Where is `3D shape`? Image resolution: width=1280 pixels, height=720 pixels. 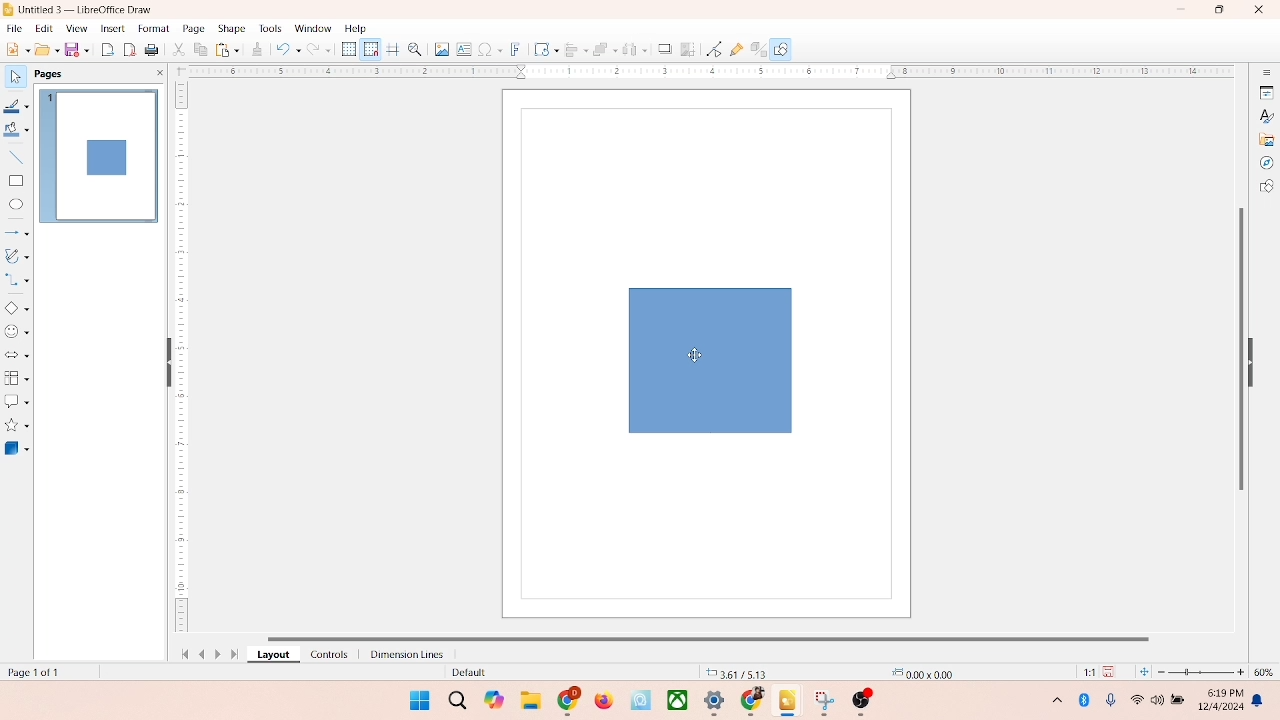
3D shape is located at coordinates (17, 448).